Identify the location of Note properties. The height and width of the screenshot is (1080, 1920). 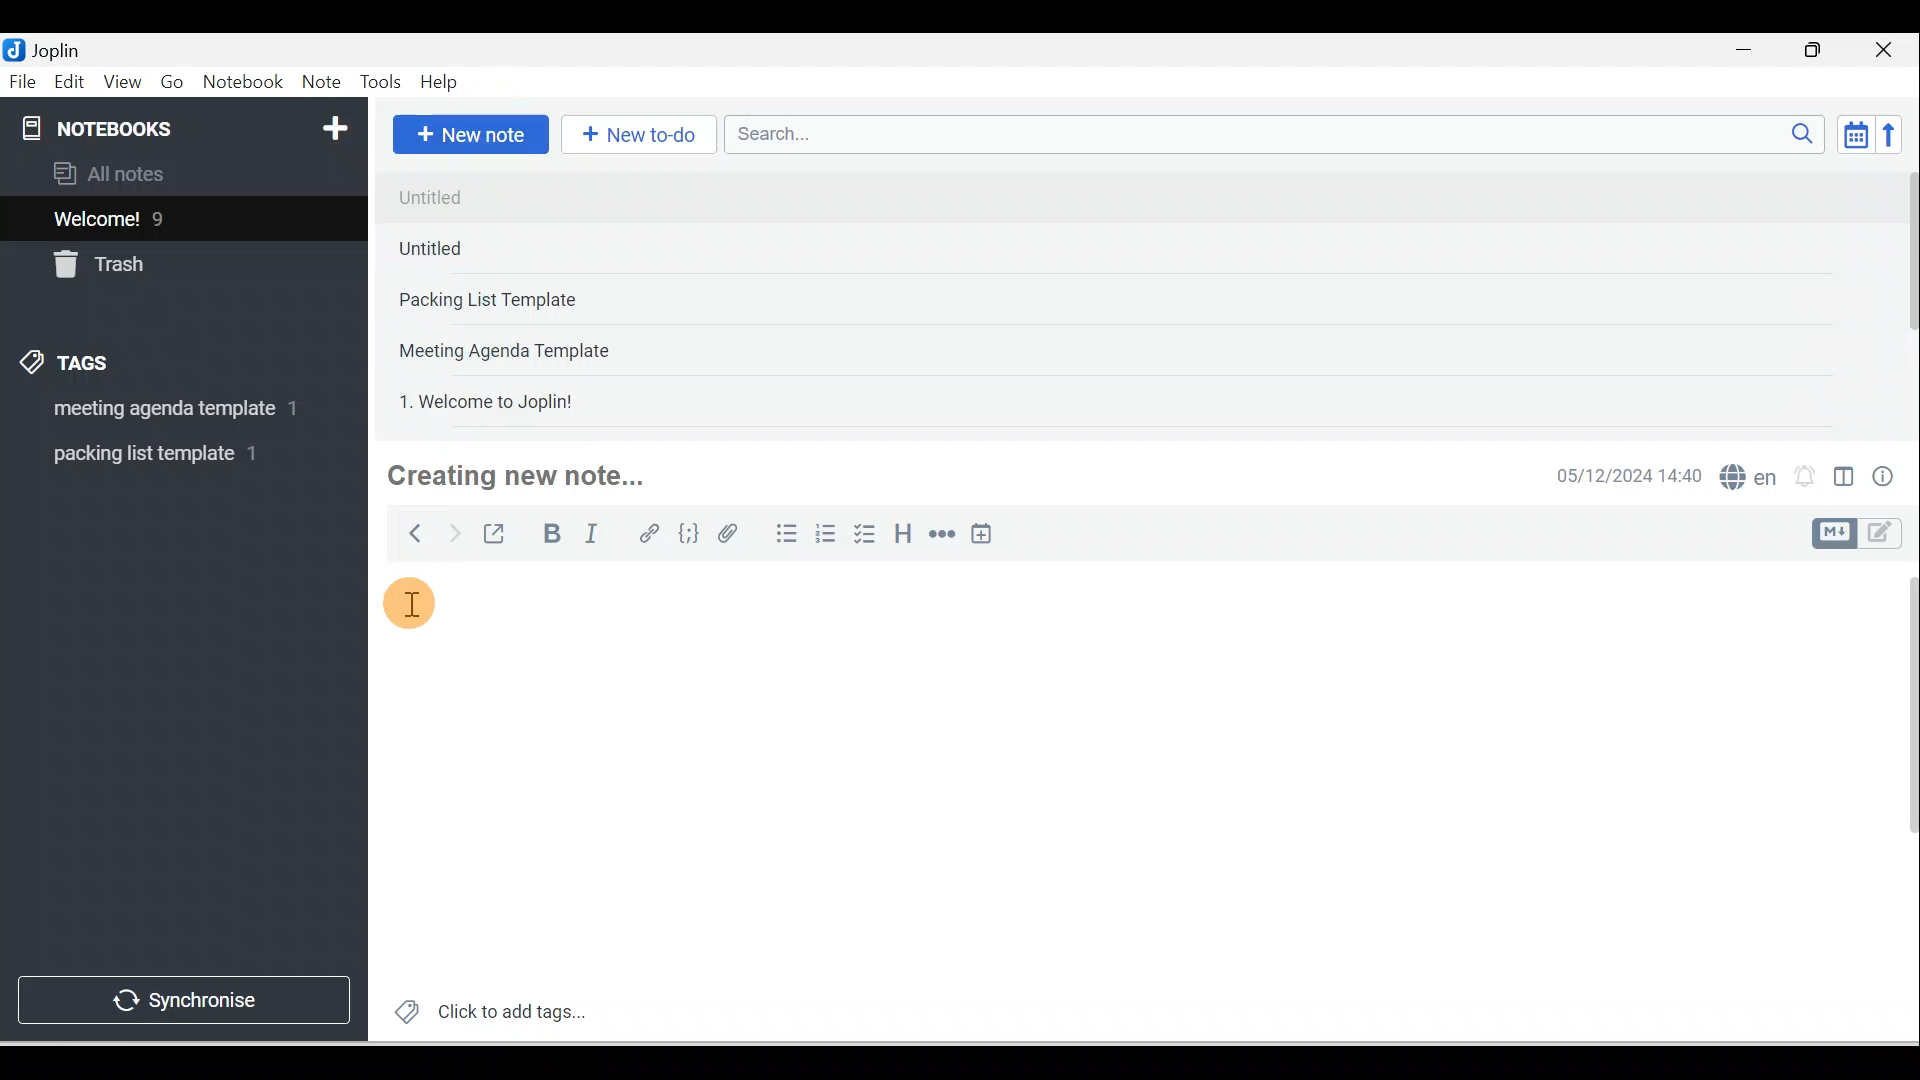
(1885, 479).